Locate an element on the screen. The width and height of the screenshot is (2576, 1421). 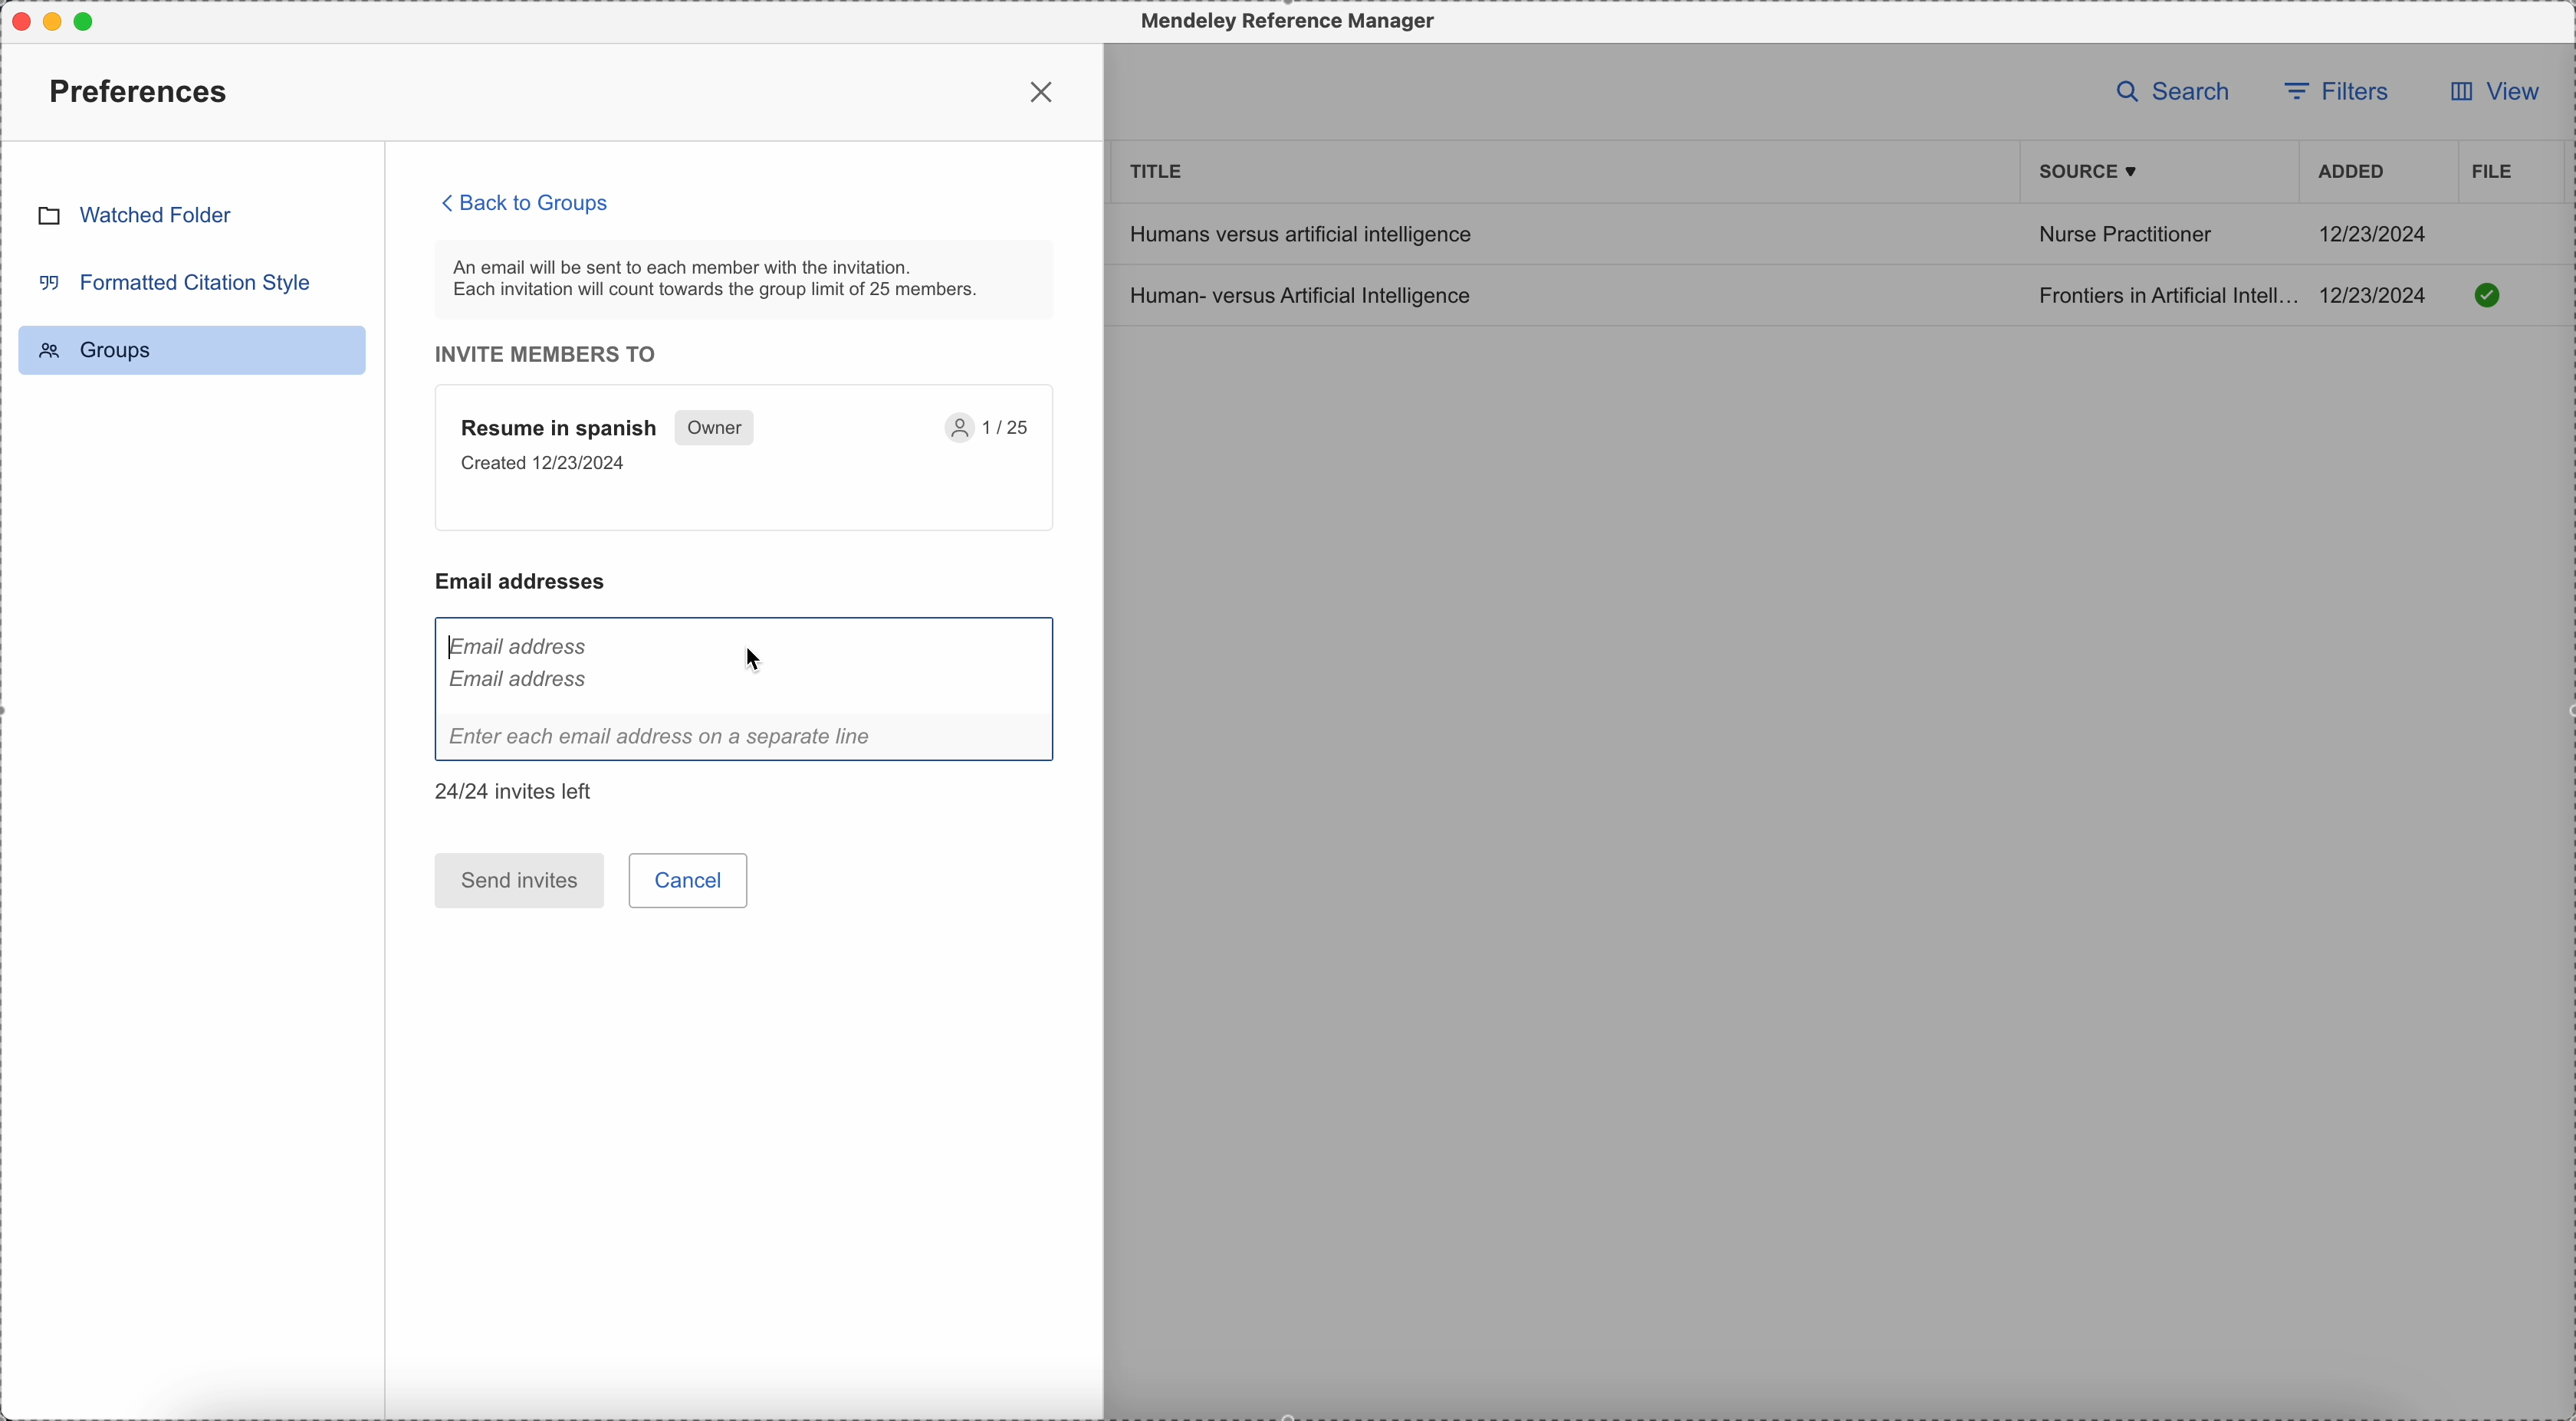
watched folder is located at coordinates (134, 214).